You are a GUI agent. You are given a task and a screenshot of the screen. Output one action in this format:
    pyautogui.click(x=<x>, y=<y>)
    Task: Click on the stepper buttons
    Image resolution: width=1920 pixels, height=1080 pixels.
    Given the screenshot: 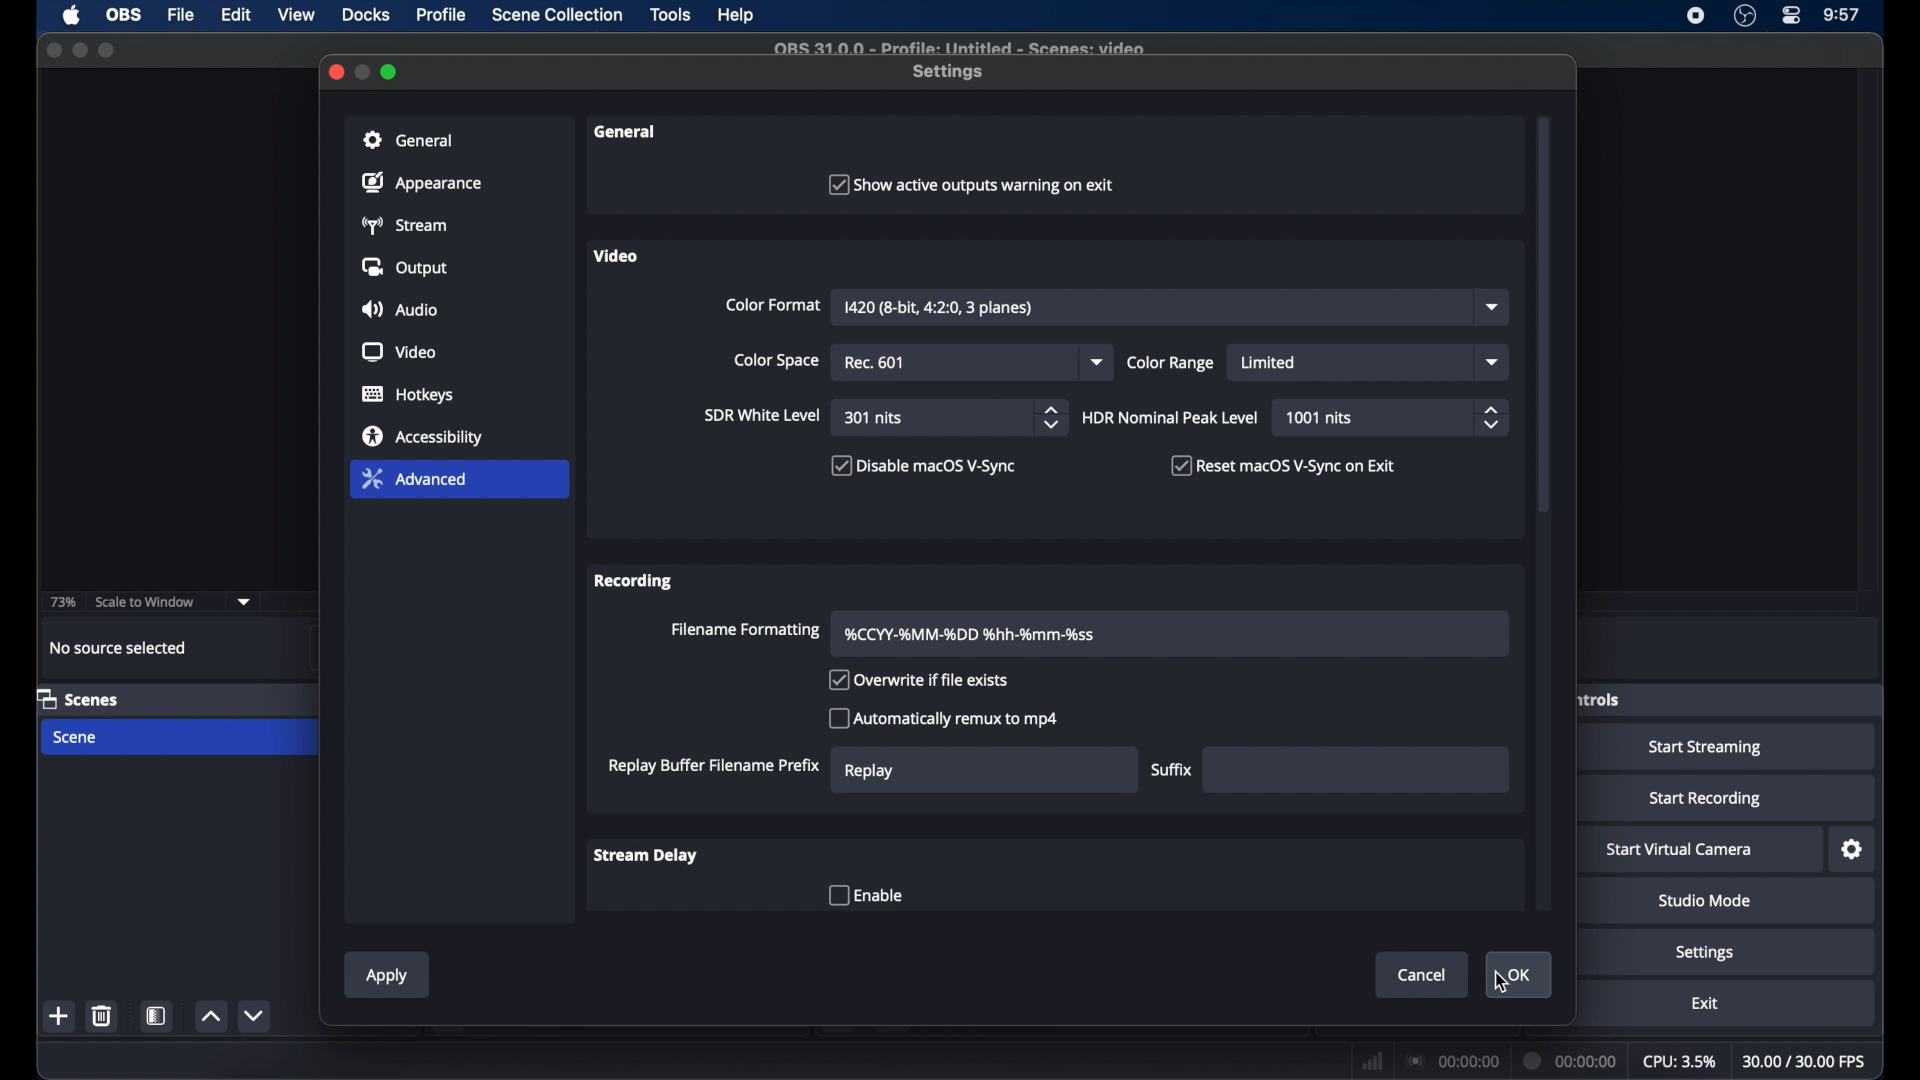 What is the action you would take?
    pyautogui.click(x=1050, y=417)
    